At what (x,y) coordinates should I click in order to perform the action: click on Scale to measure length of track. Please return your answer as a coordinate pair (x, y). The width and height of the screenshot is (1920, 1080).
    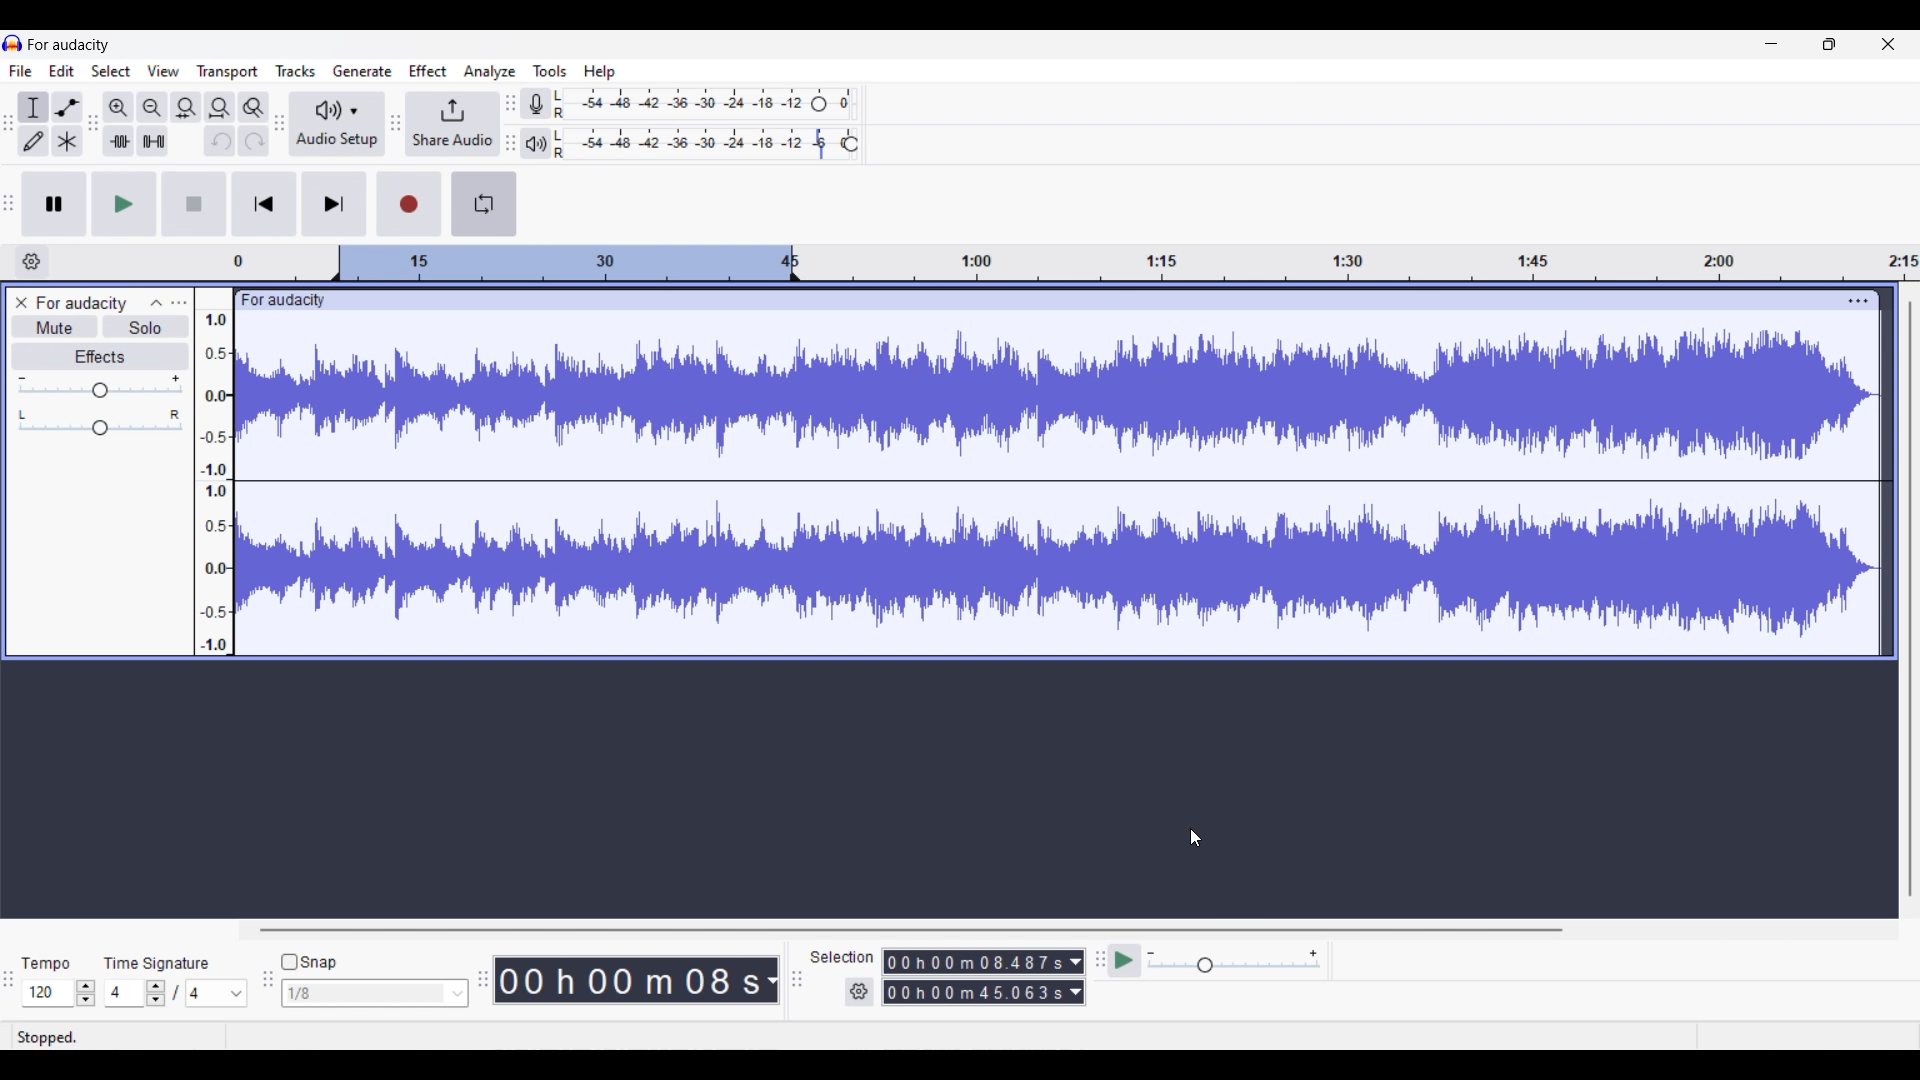
    Looking at the image, I should click on (1075, 262).